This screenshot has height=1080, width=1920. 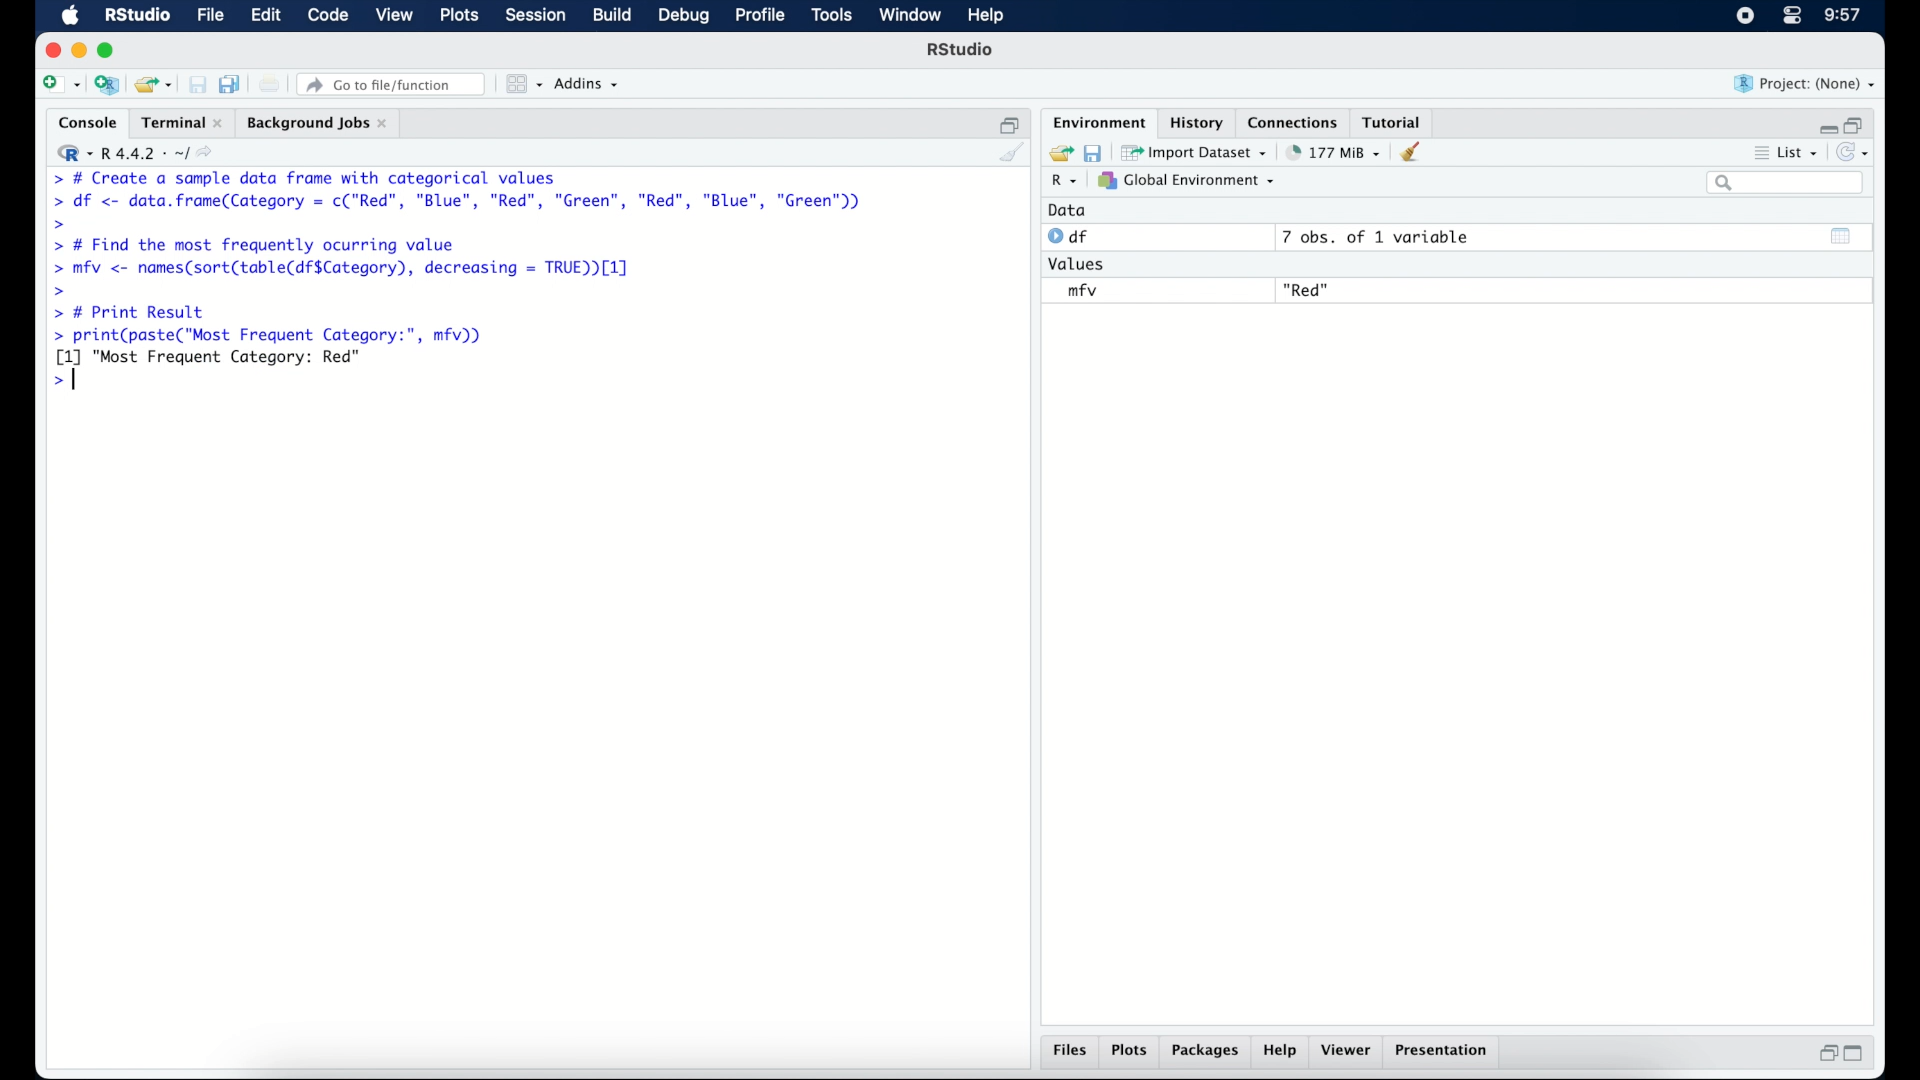 What do you see at coordinates (154, 85) in the screenshot?
I see `open an existing project` at bounding box center [154, 85].